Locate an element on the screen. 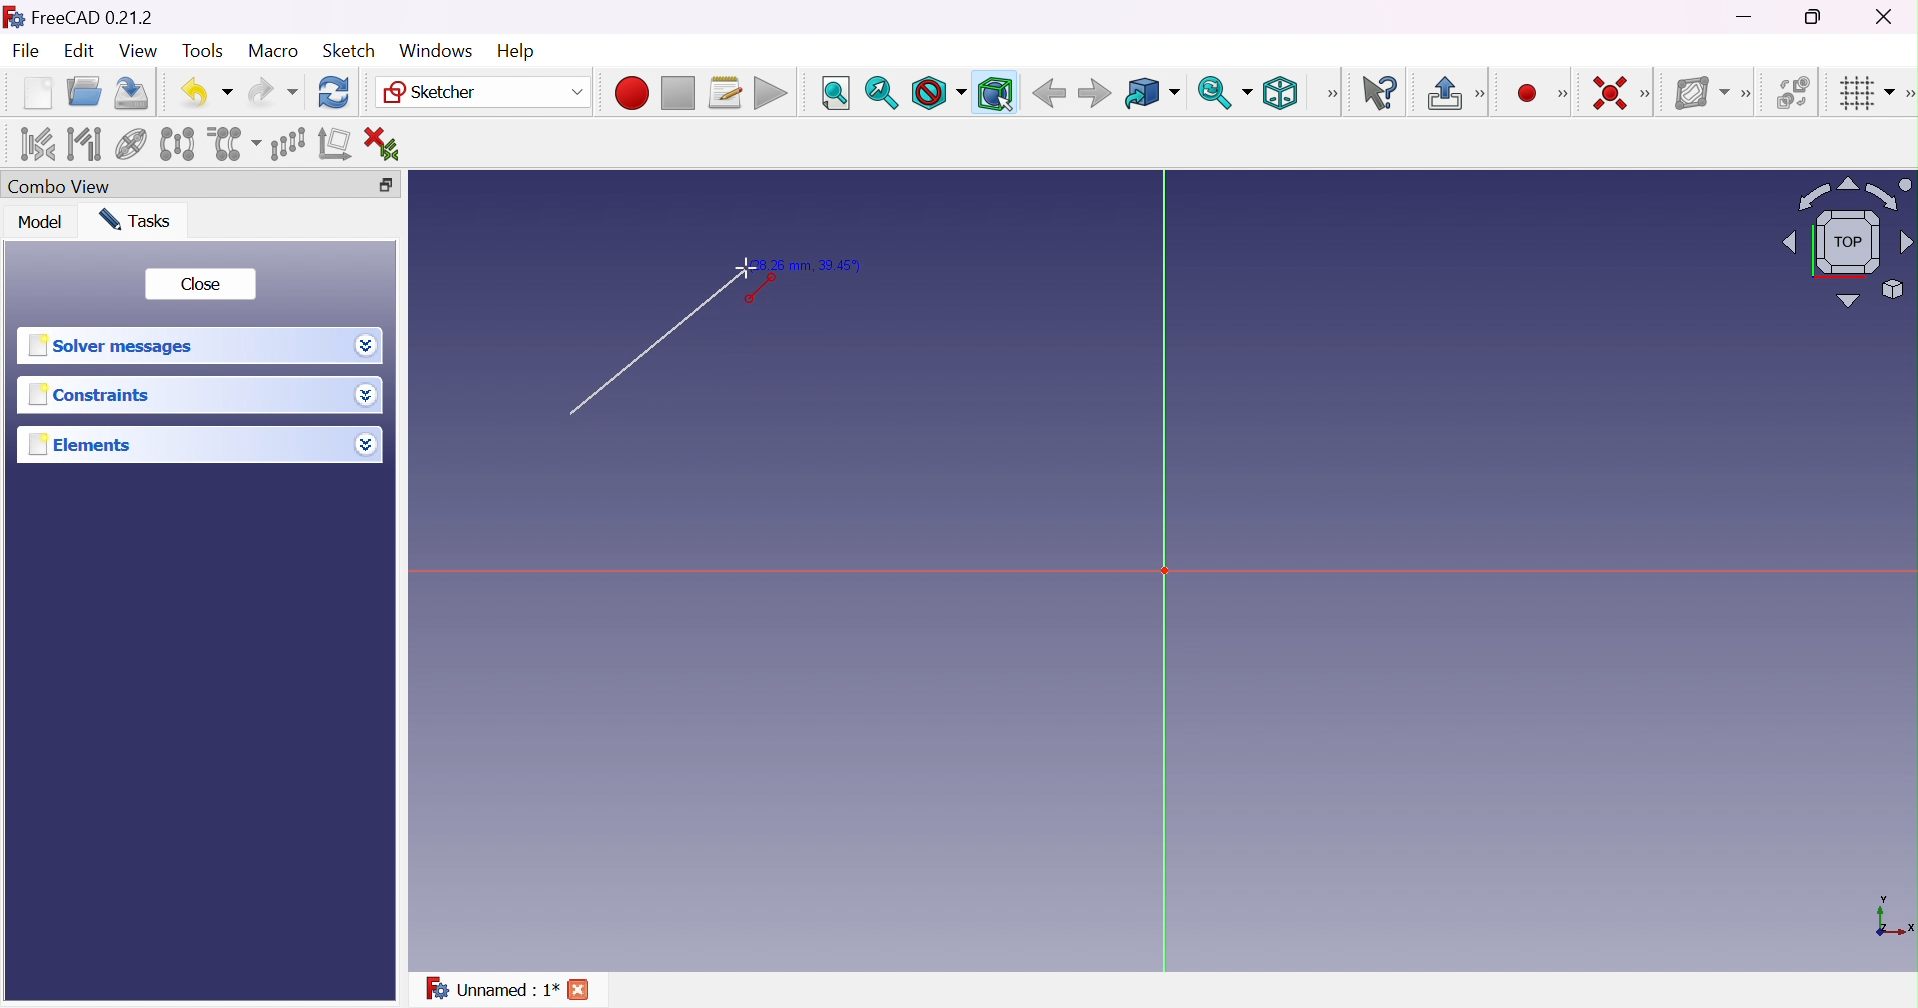  Forward is located at coordinates (1095, 95).